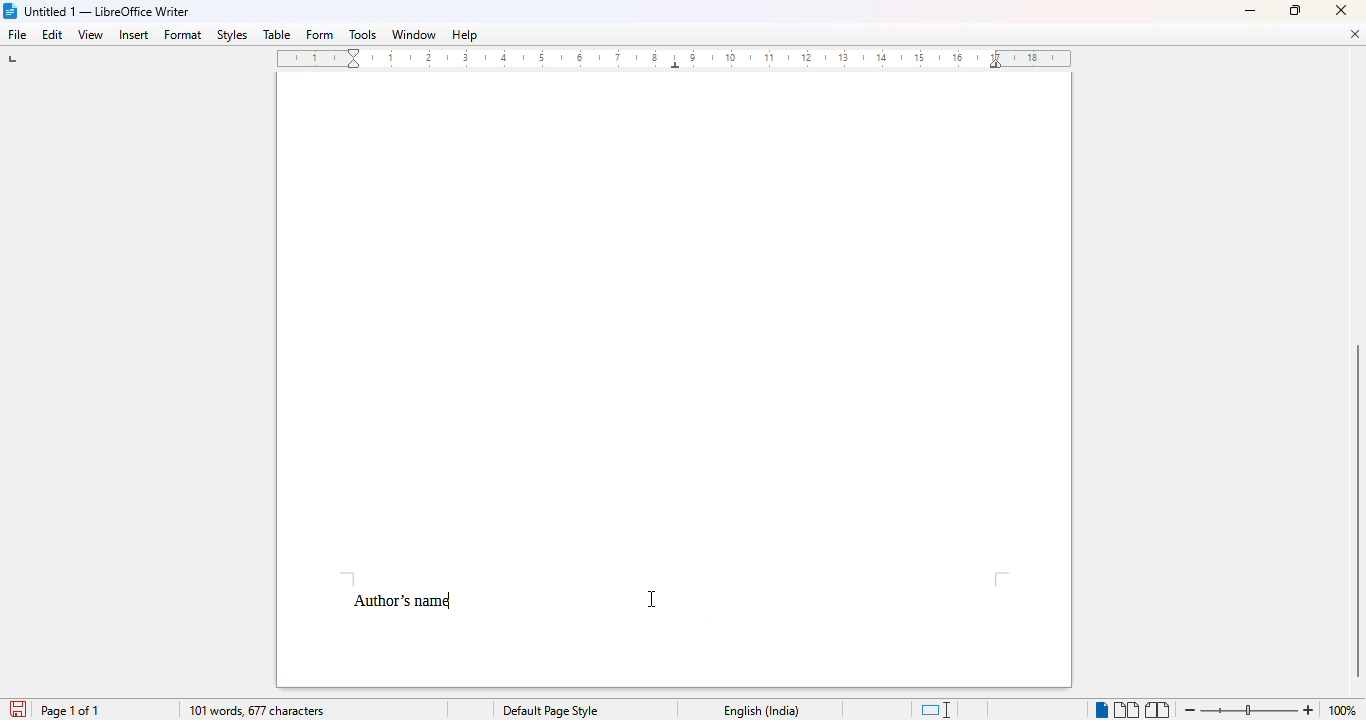 This screenshot has height=720, width=1366. I want to click on edit, so click(53, 35).